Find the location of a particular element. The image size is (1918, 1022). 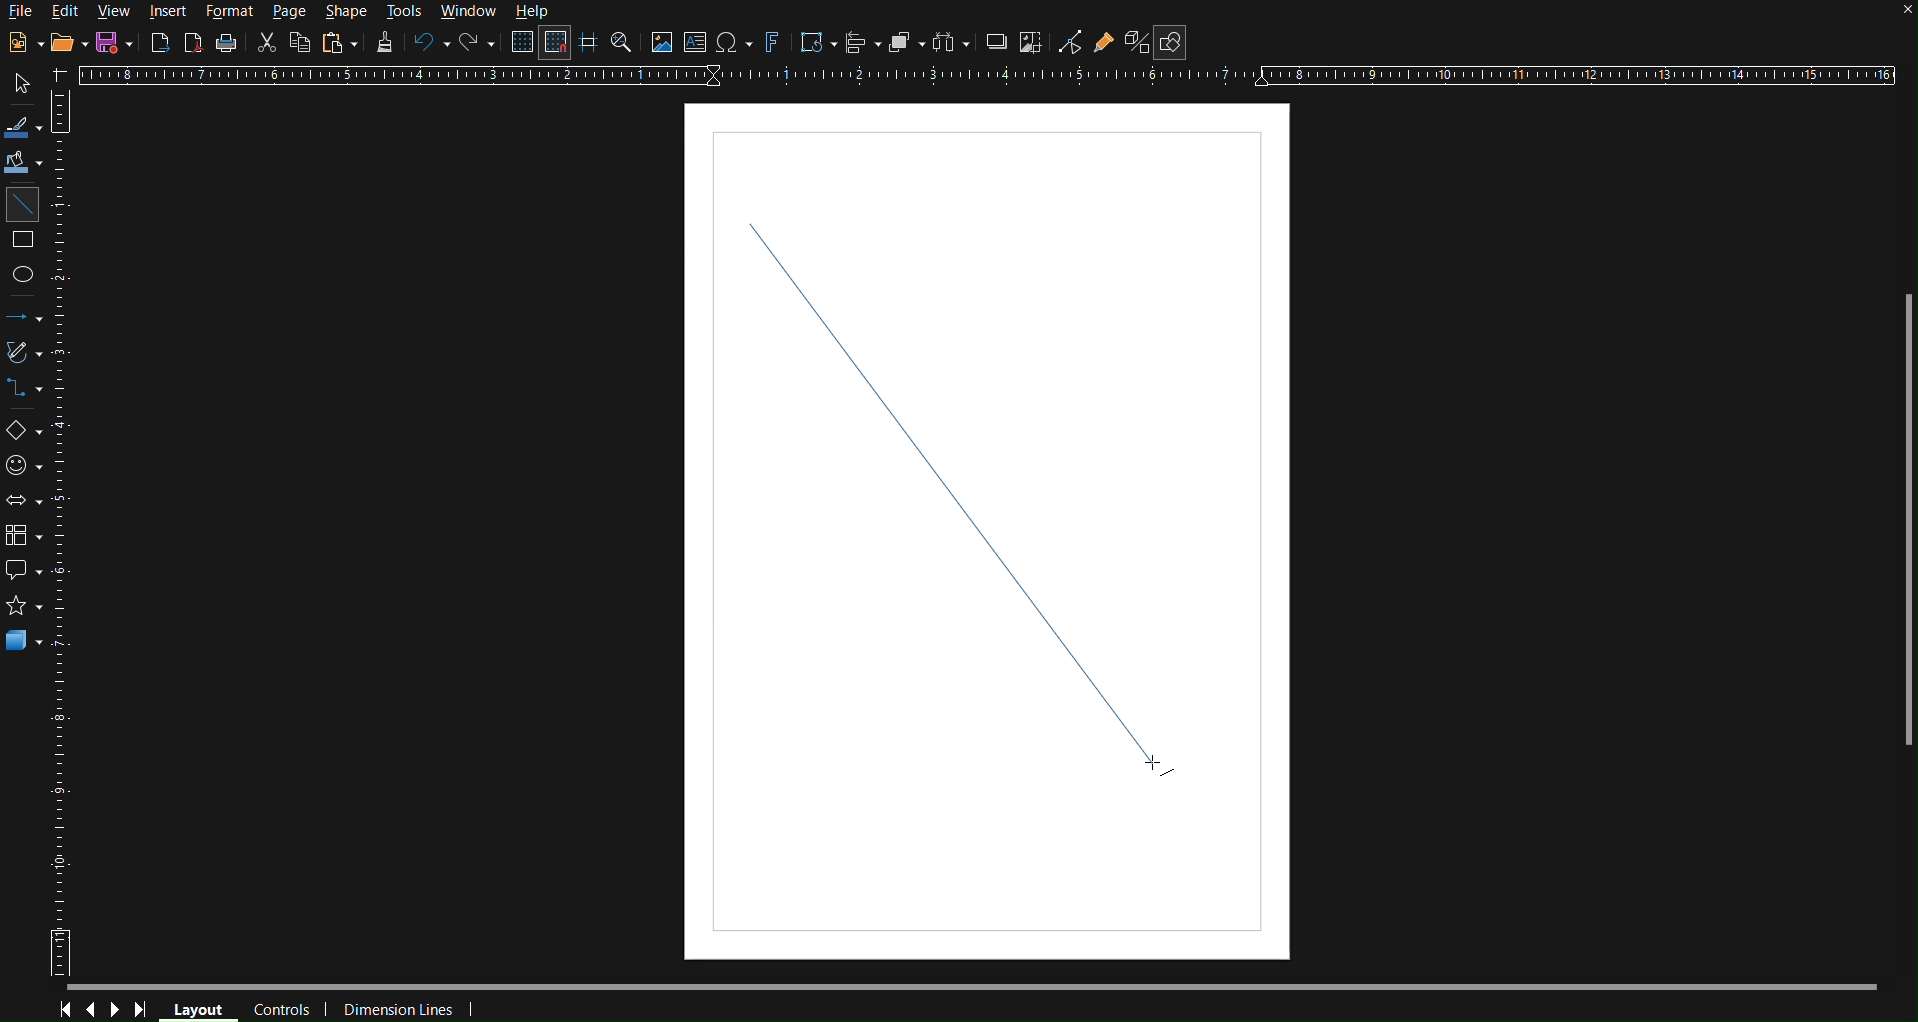

Insert Textbox is located at coordinates (696, 43).